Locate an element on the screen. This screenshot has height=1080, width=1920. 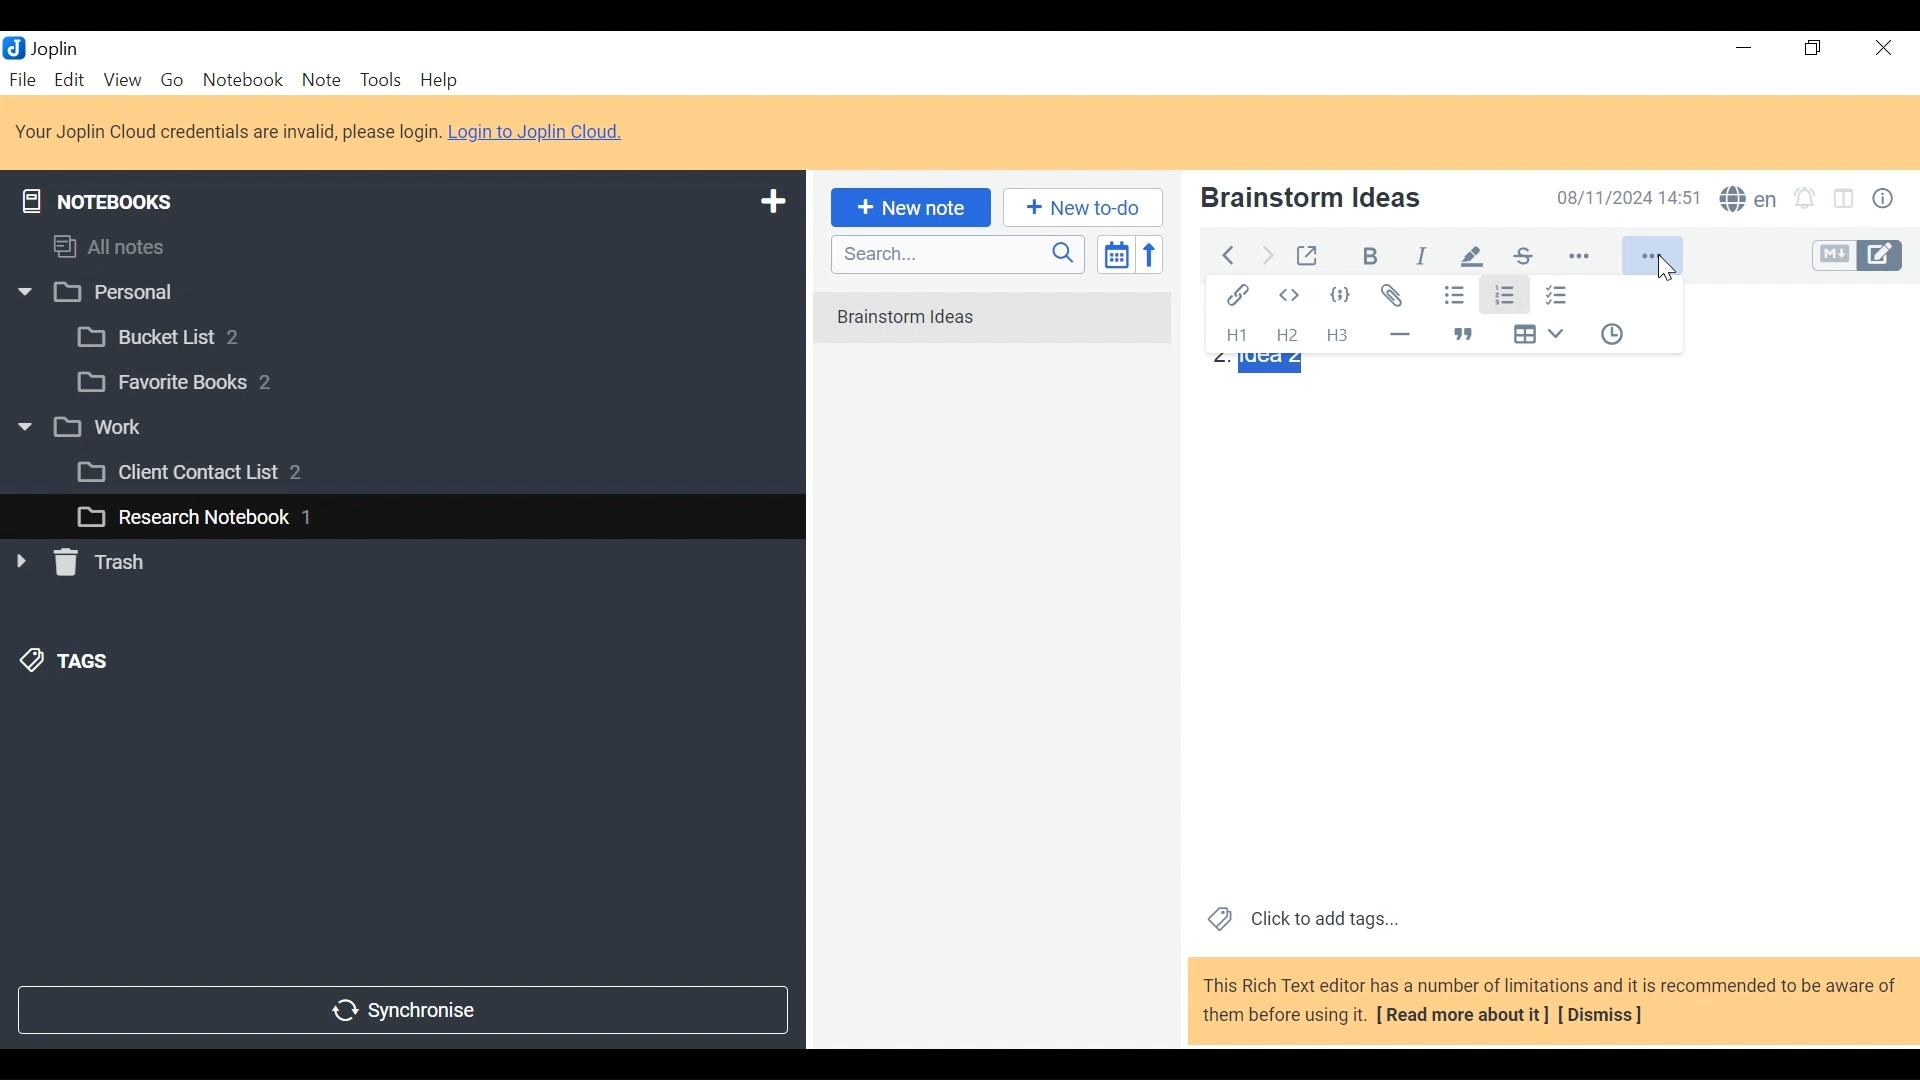
Blockquote is located at coordinates (1465, 334).